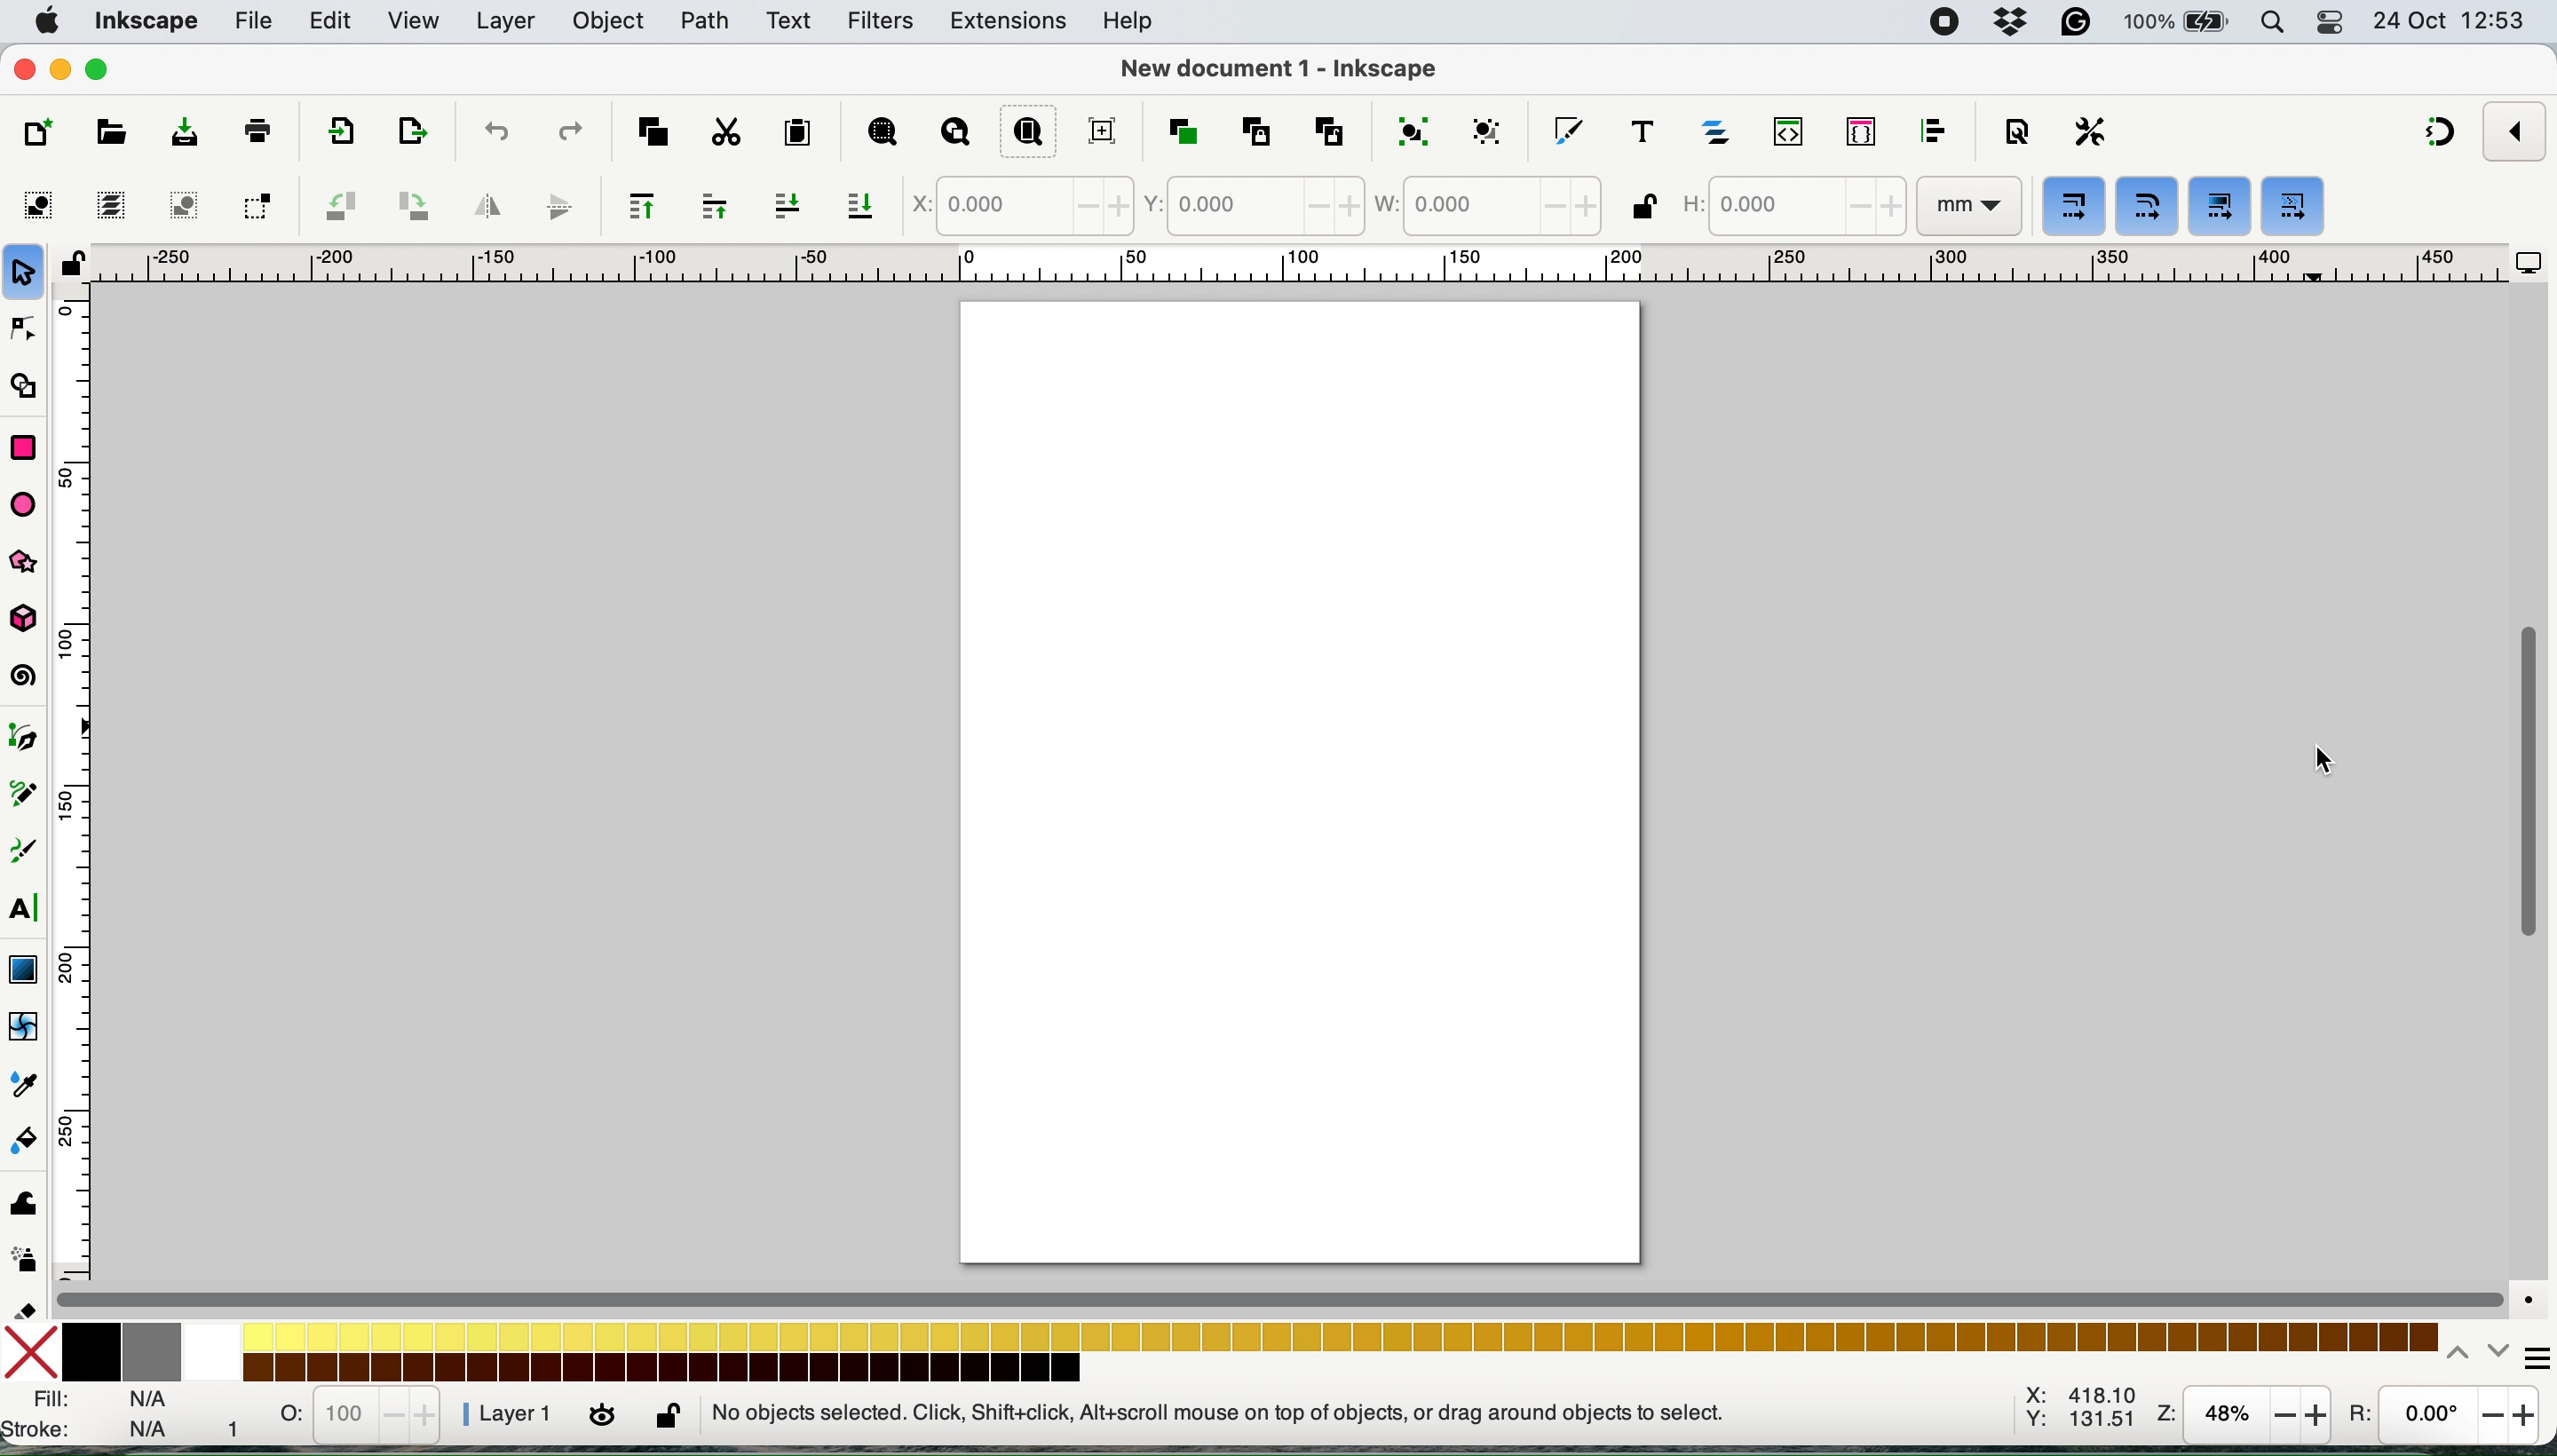 This screenshot has height=1456, width=2557. What do you see at coordinates (2527, 264) in the screenshot?
I see `display options` at bounding box center [2527, 264].